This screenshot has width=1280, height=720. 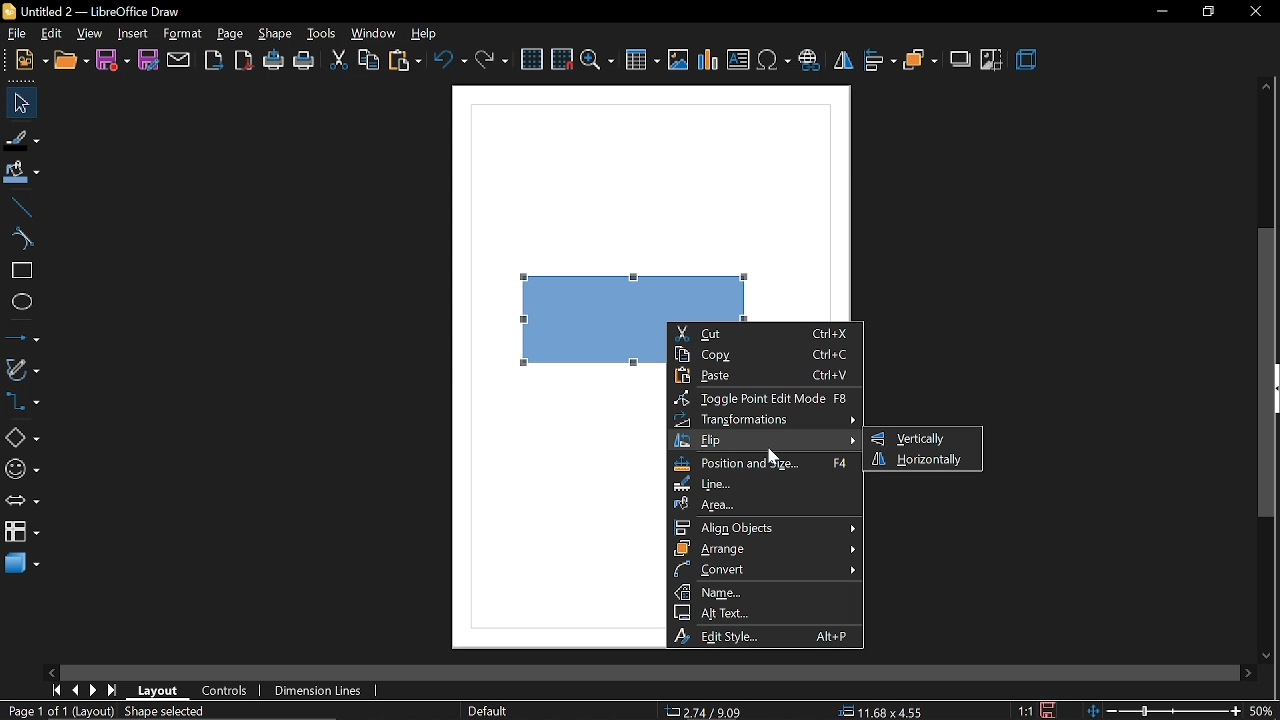 What do you see at coordinates (884, 712) in the screenshot?
I see `11.68x4.55` at bounding box center [884, 712].